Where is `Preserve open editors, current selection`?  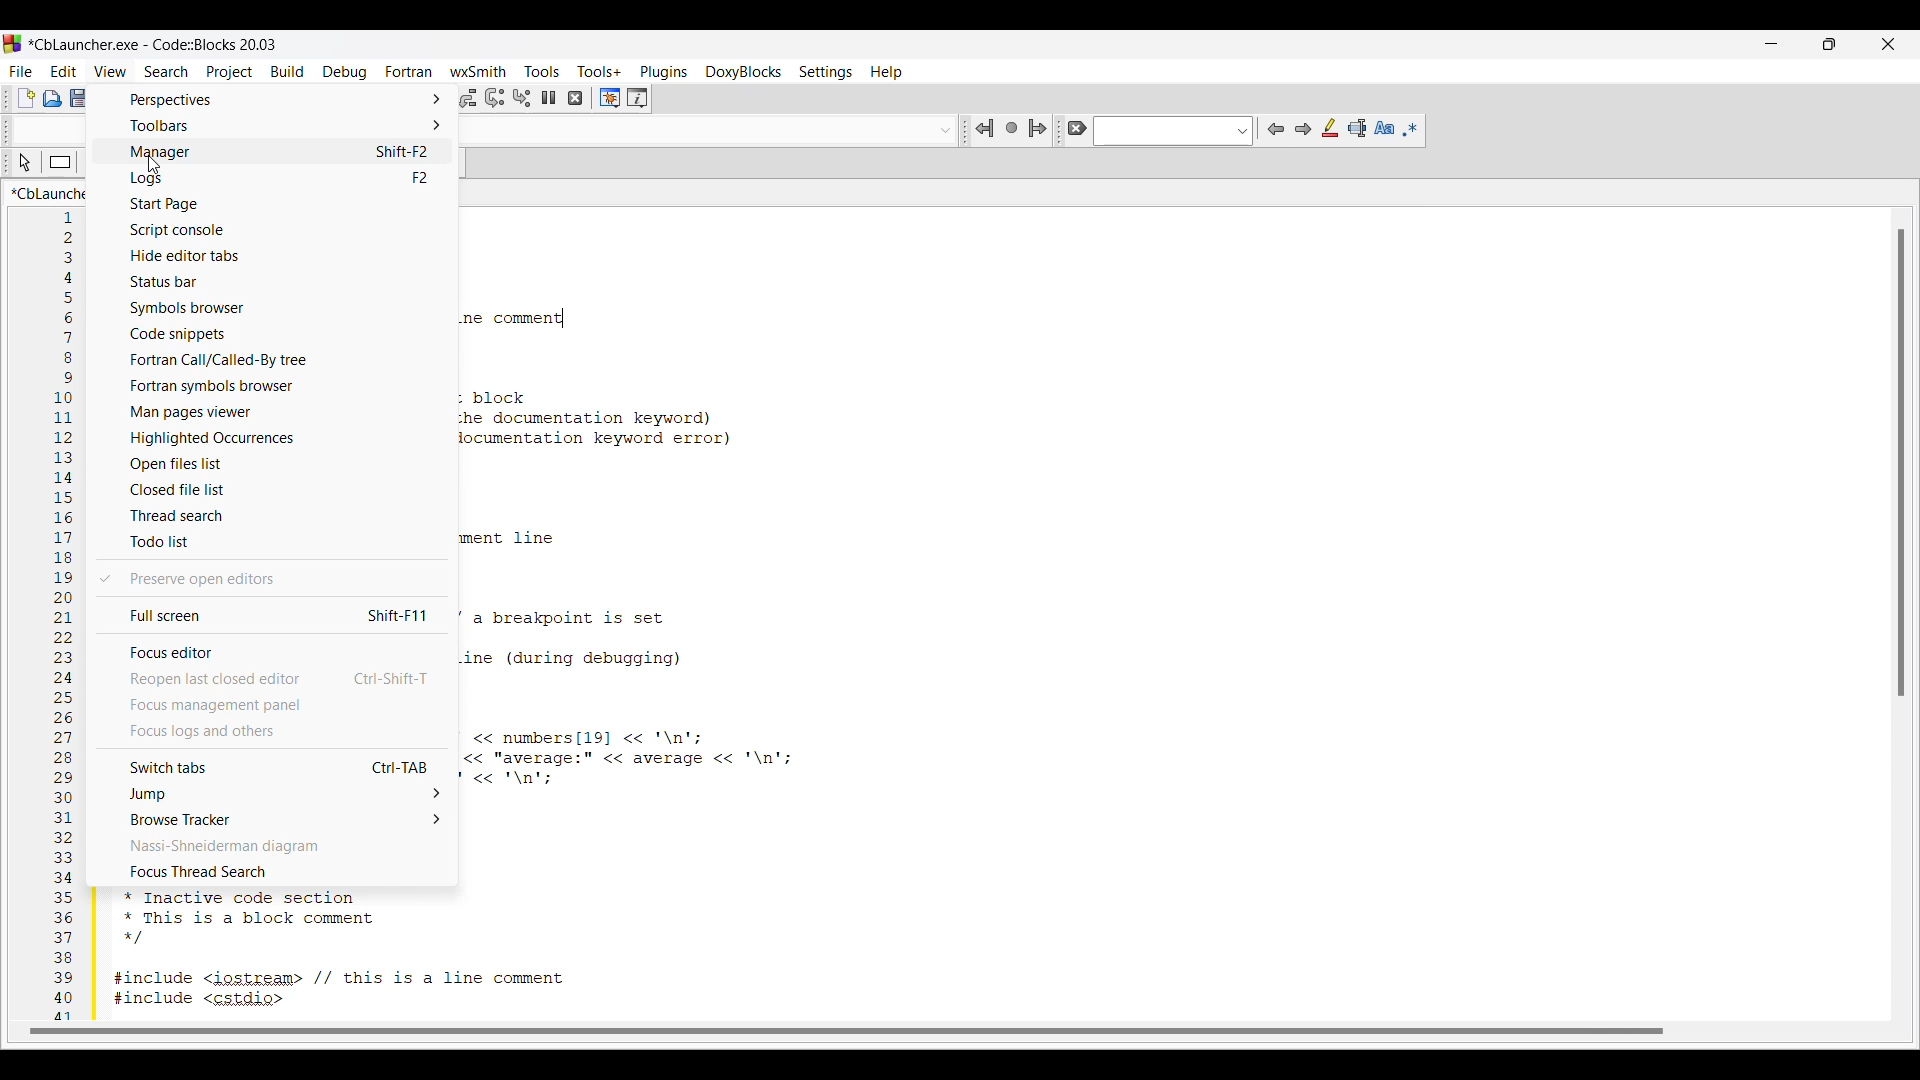
Preserve open editors, current selection is located at coordinates (272, 579).